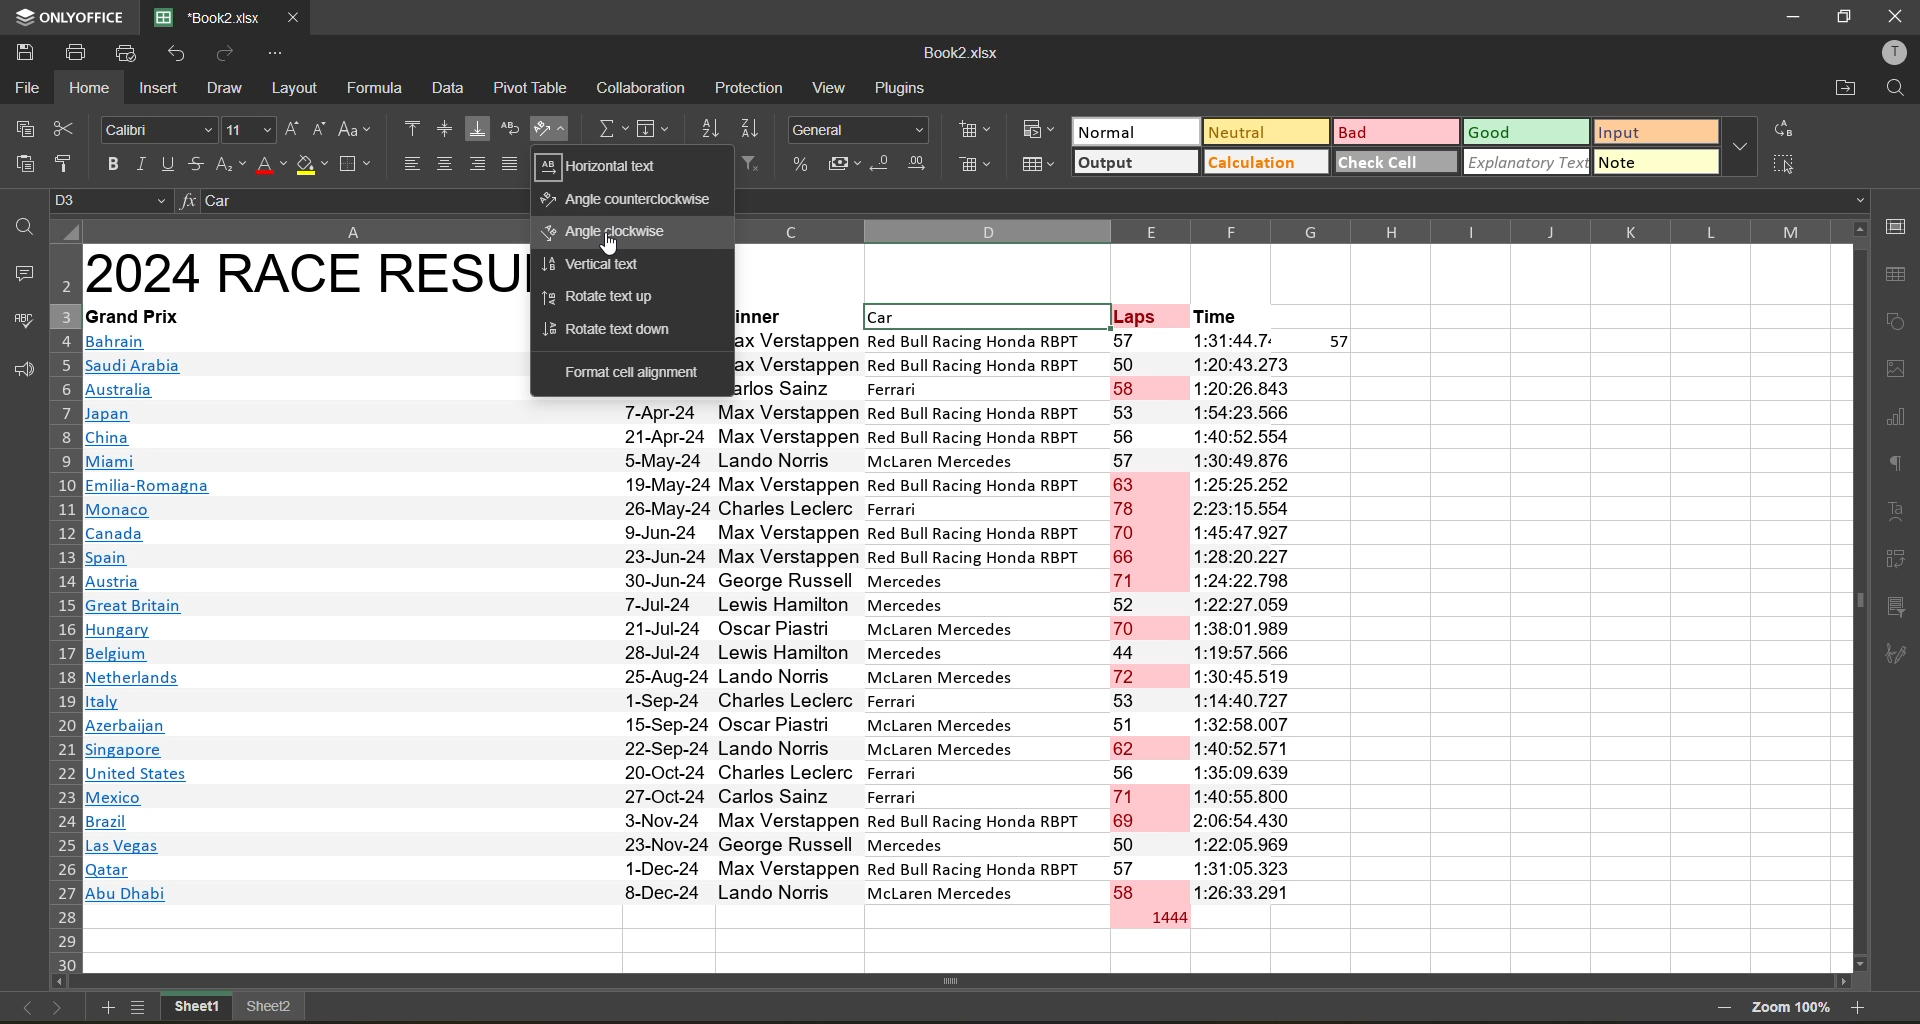 The width and height of the screenshot is (1920, 1024). What do you see at coordinates (750, 126) in the screenshot?
I see `sort descending` at bounding box center [750, 126].